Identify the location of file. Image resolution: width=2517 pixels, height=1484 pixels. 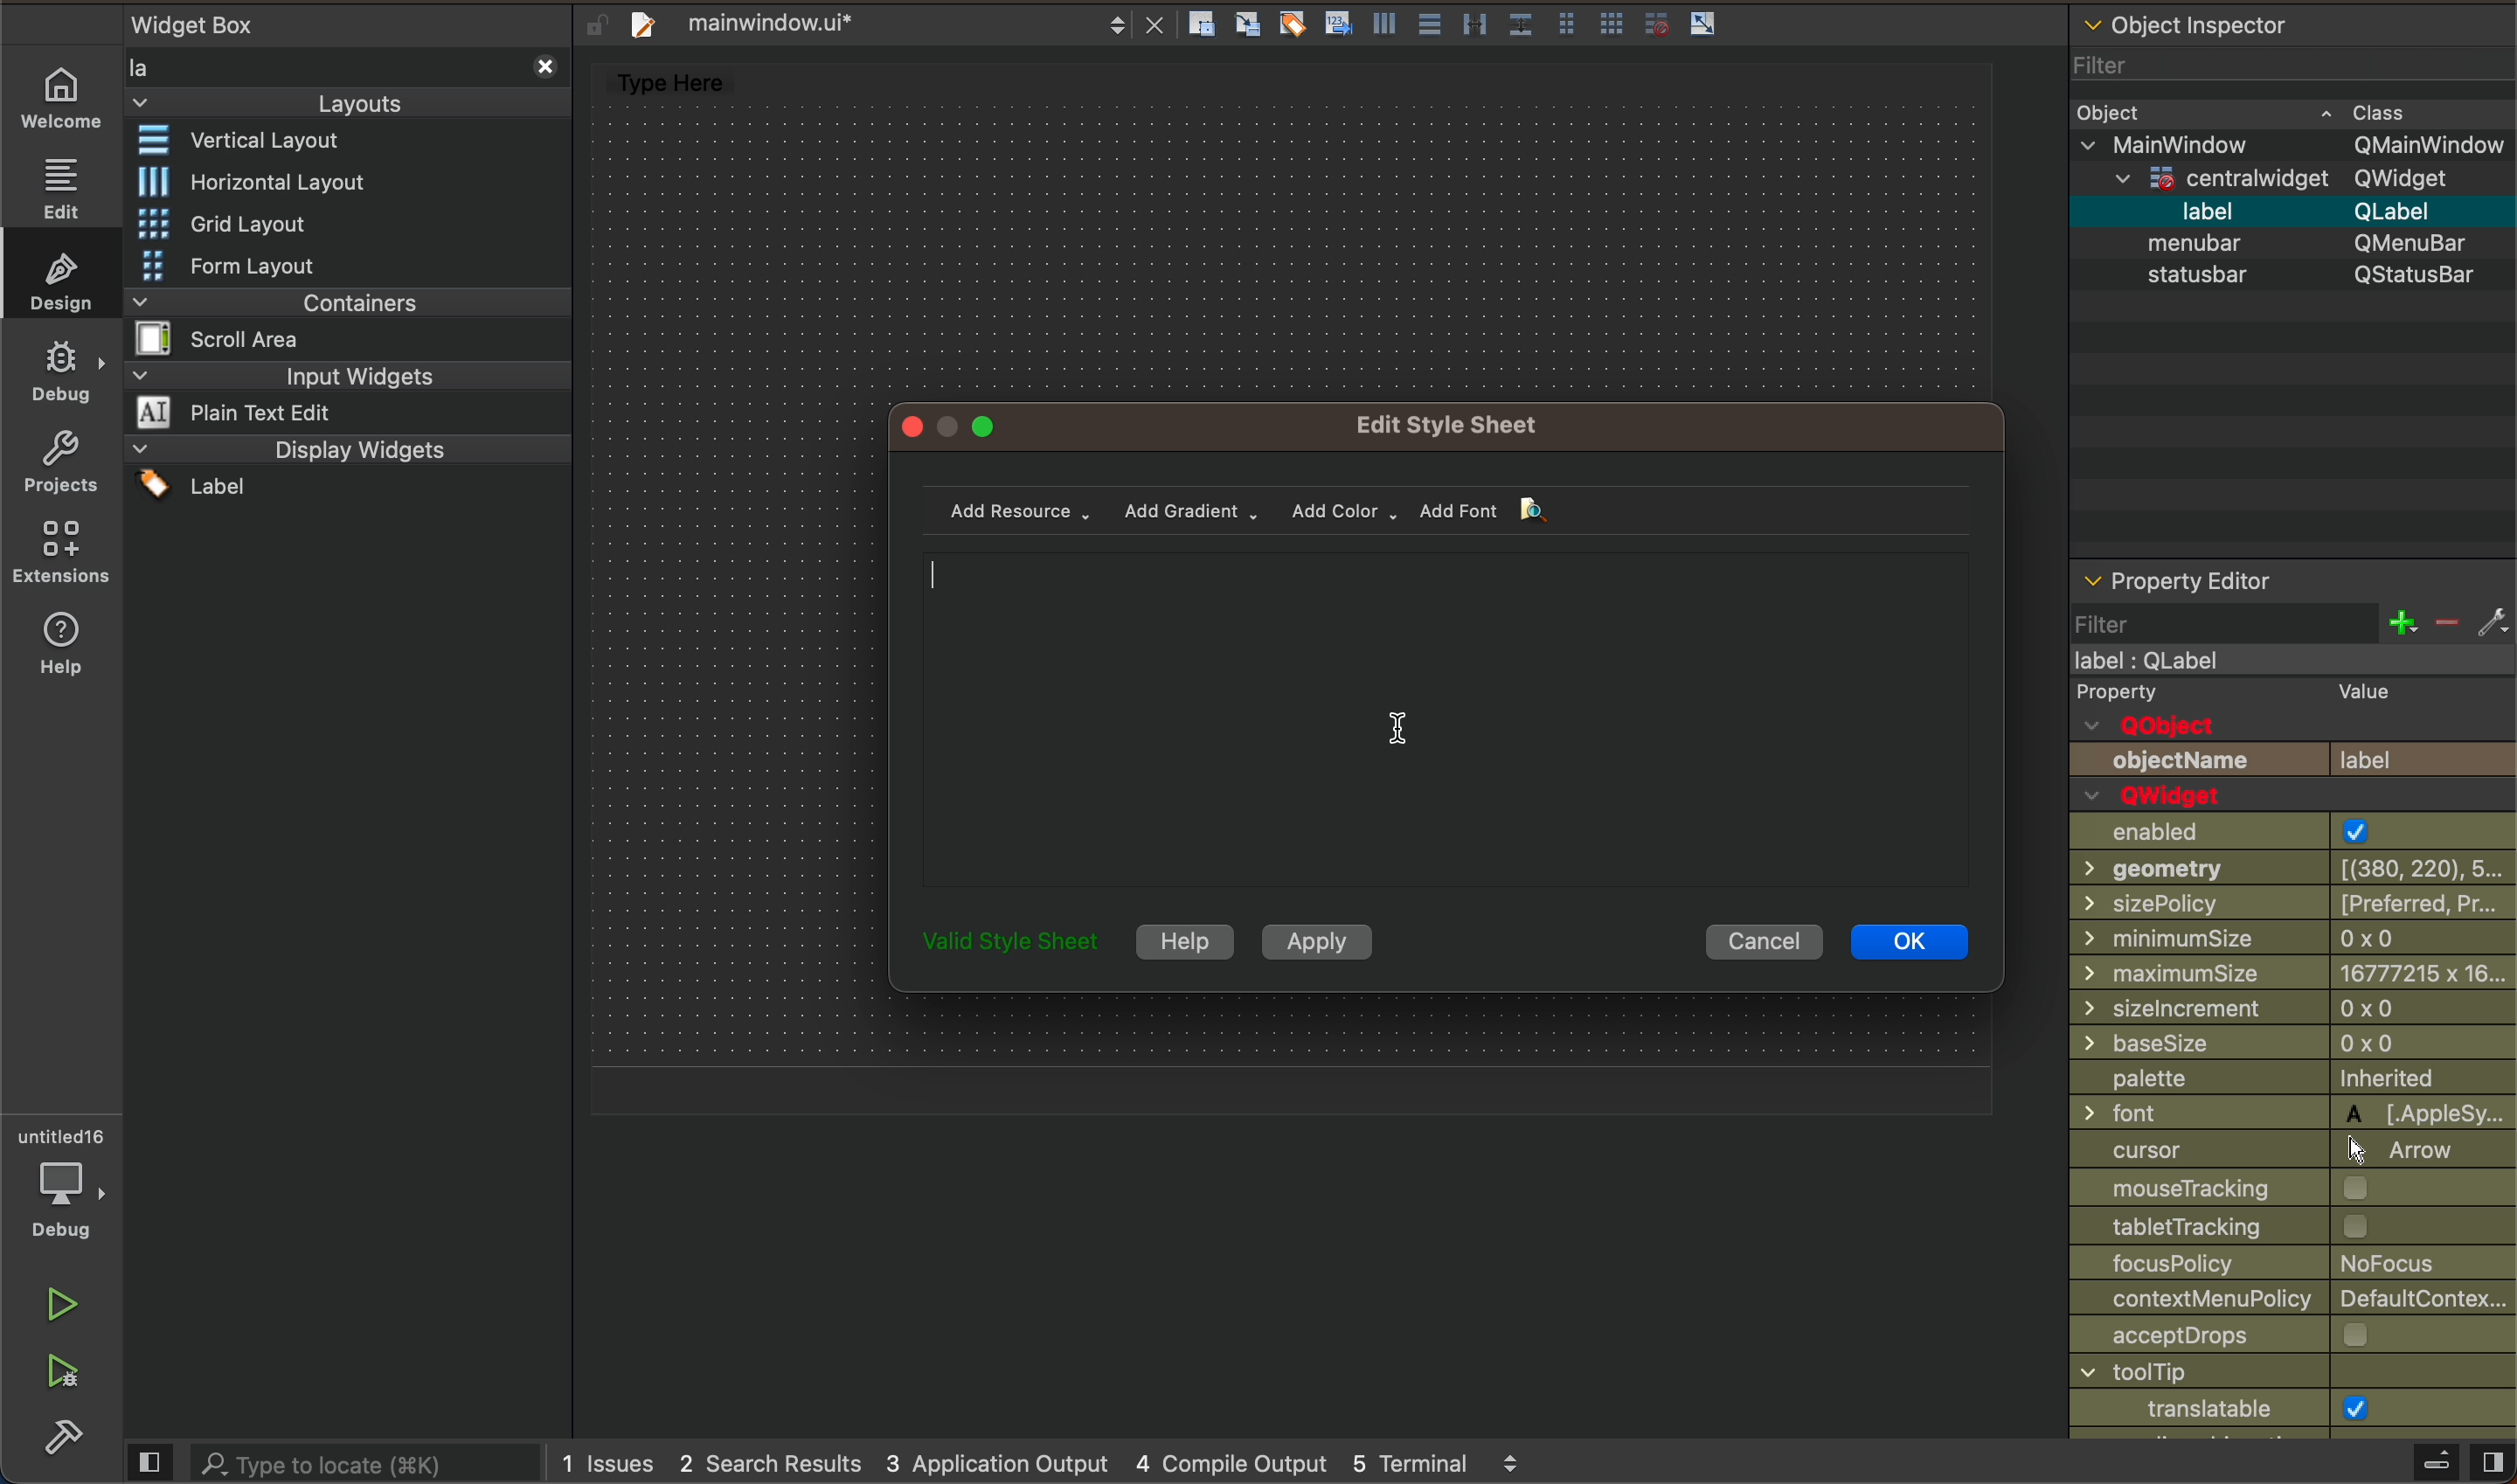
(891, 22).